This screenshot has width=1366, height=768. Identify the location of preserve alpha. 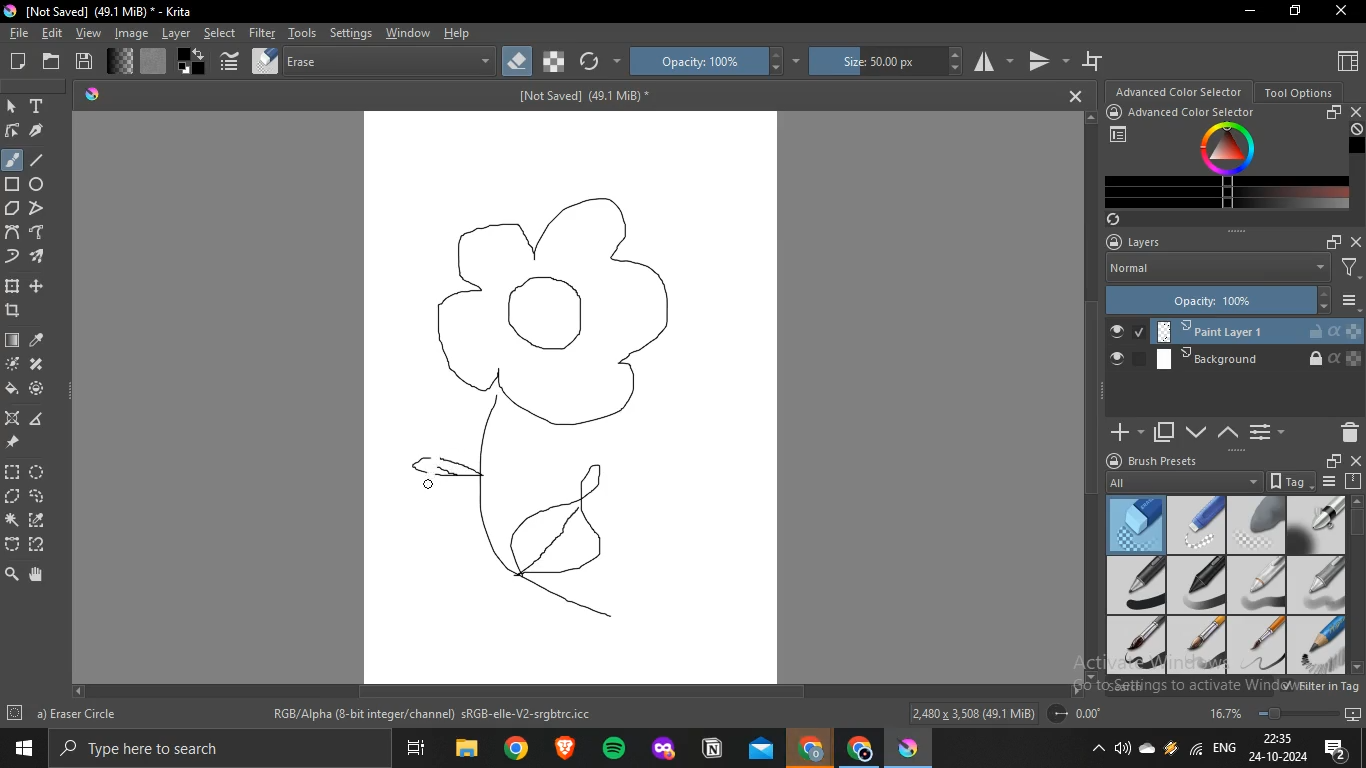
(555, 62).